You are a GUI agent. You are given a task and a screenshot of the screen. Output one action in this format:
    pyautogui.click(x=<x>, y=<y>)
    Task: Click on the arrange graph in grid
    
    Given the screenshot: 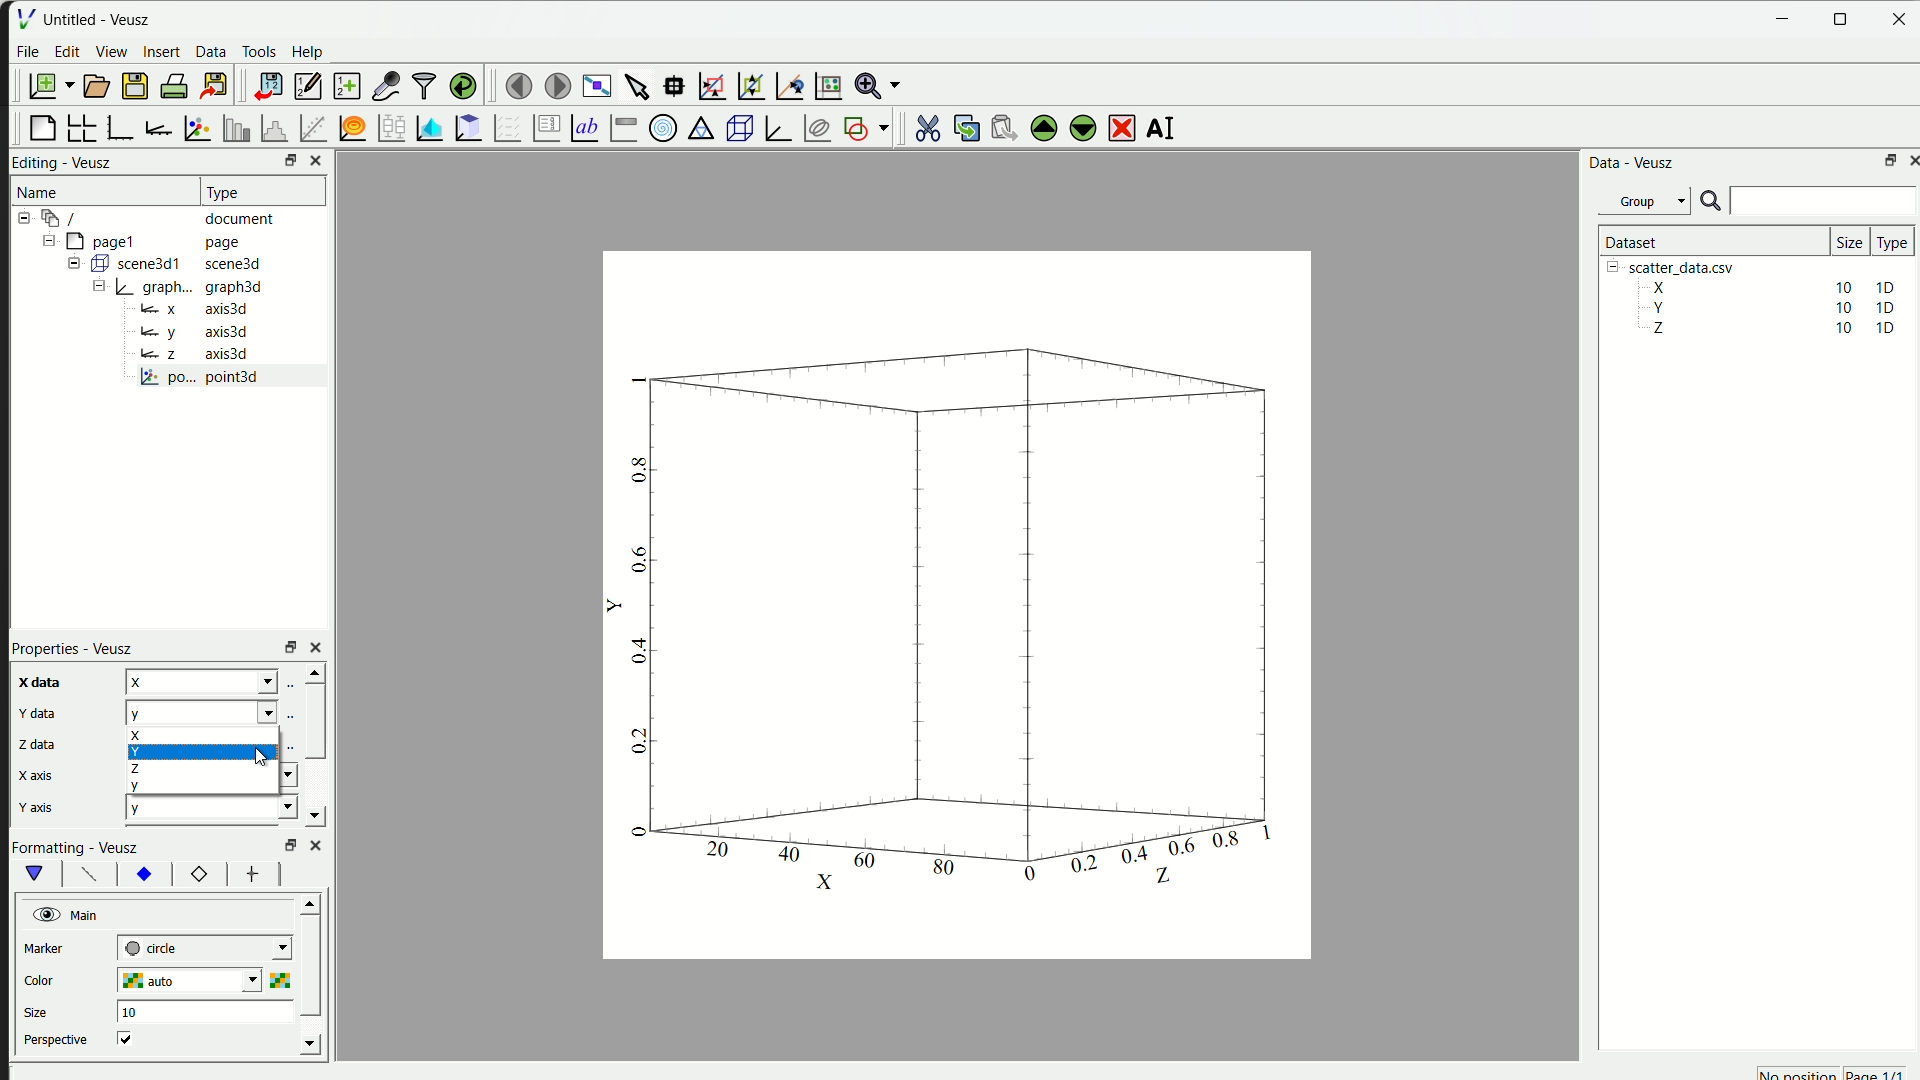 What is the action you would take?
    pyautogui.click(x=80, y=126)
    